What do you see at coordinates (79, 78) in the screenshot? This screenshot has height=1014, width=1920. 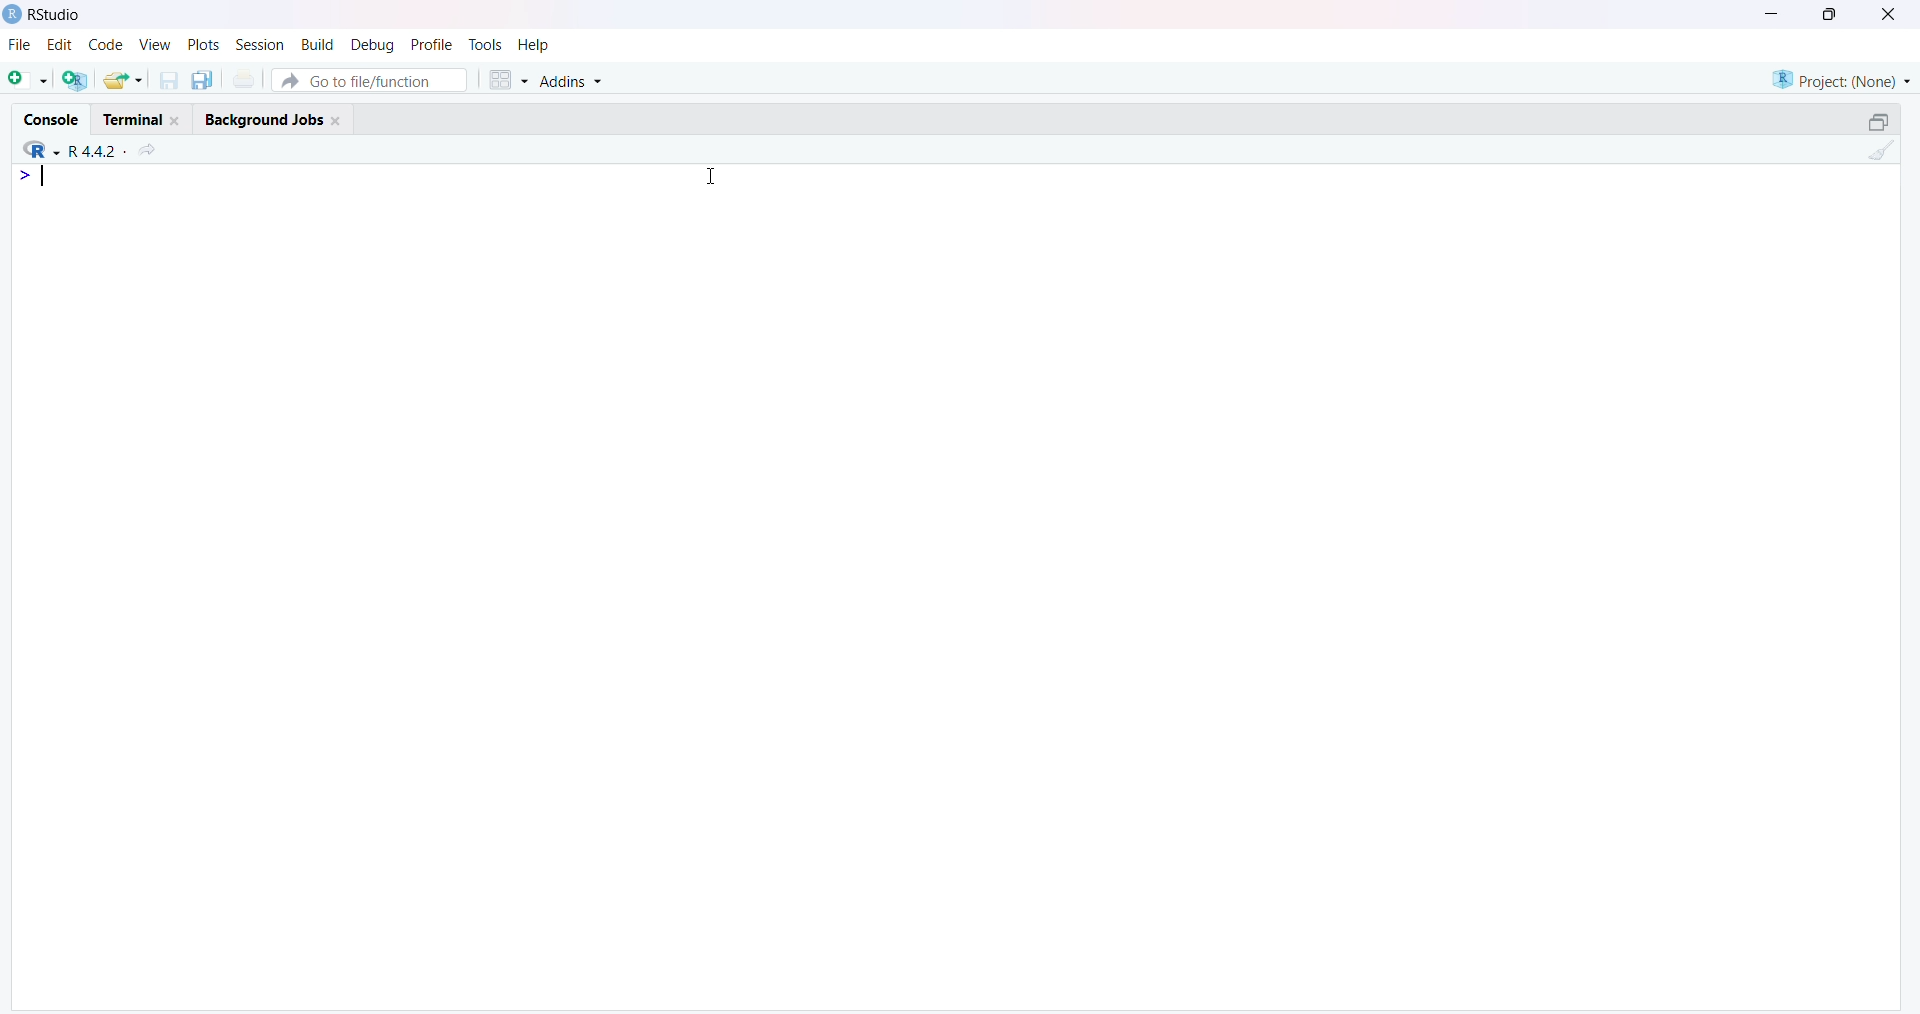 I see `Create a project` at bounding box center [79, 78].